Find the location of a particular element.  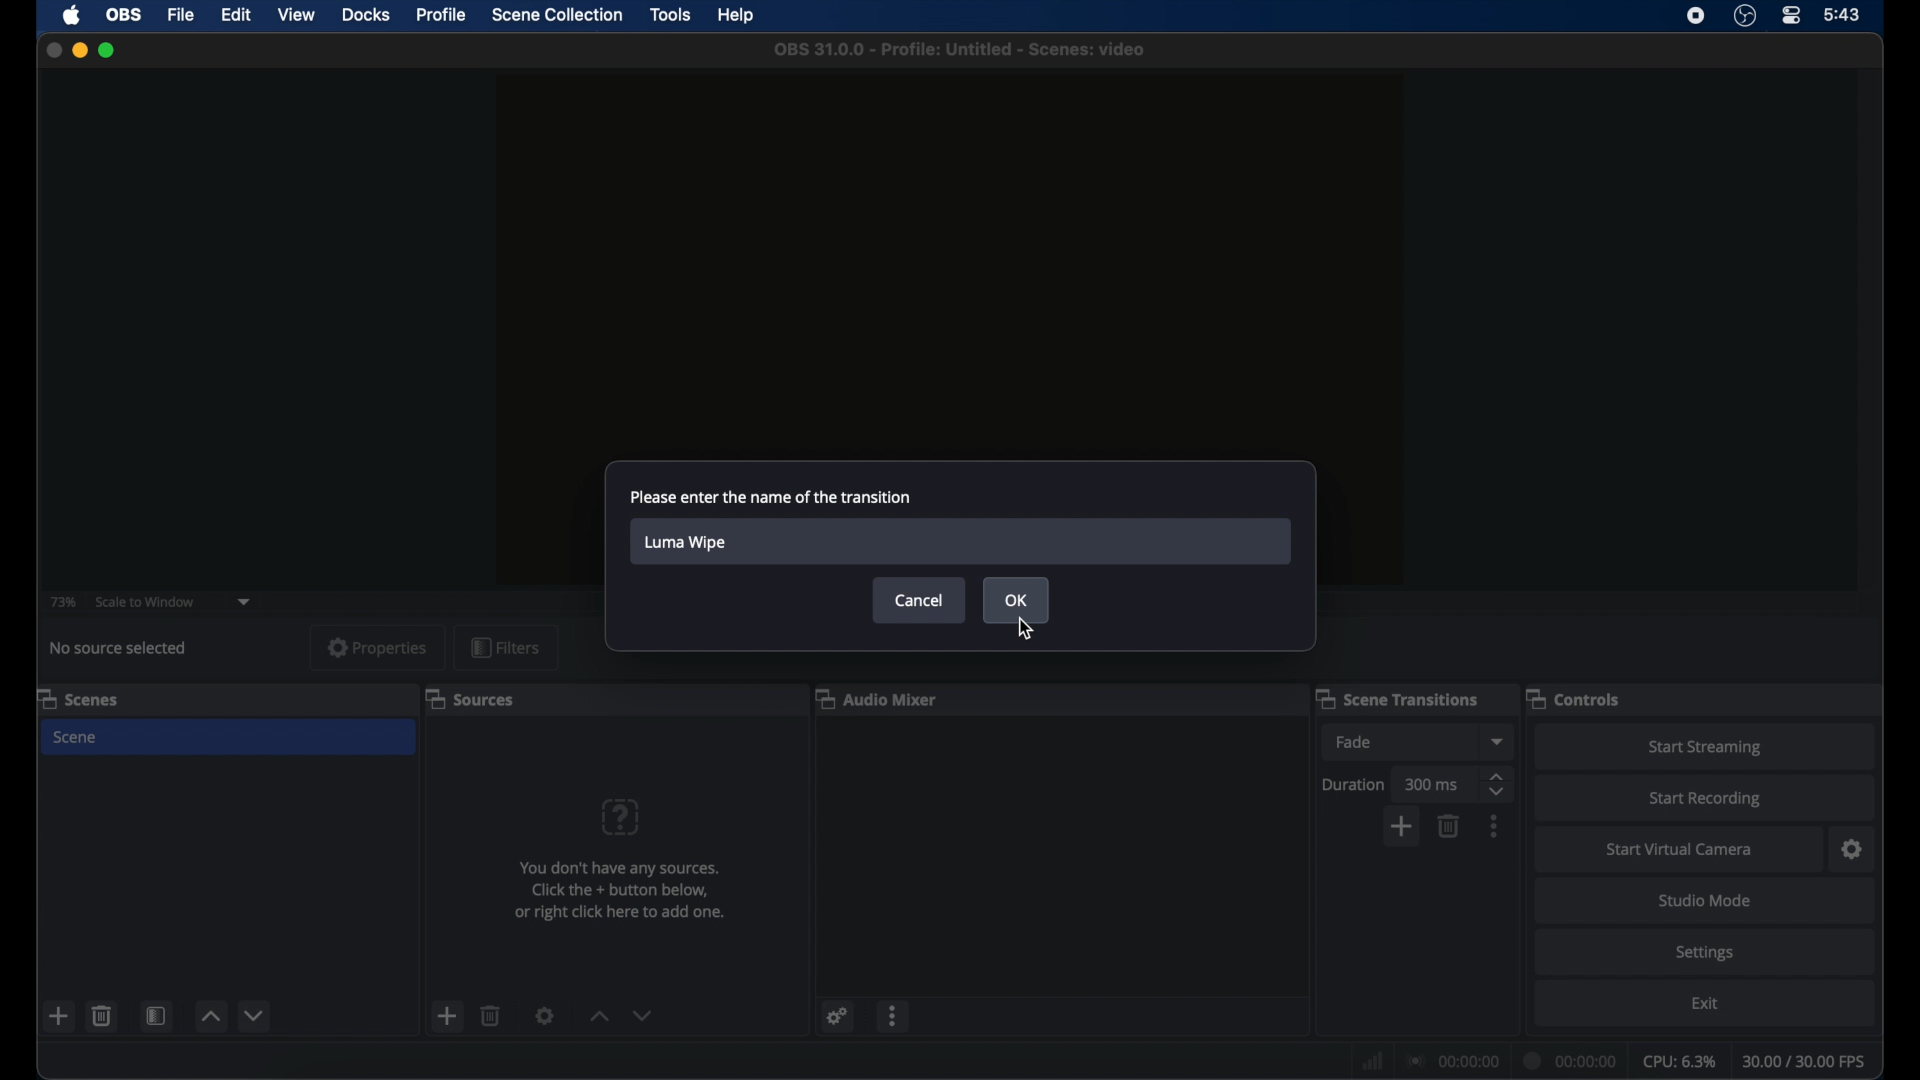

scale to window is located at coordinates (145, 600).